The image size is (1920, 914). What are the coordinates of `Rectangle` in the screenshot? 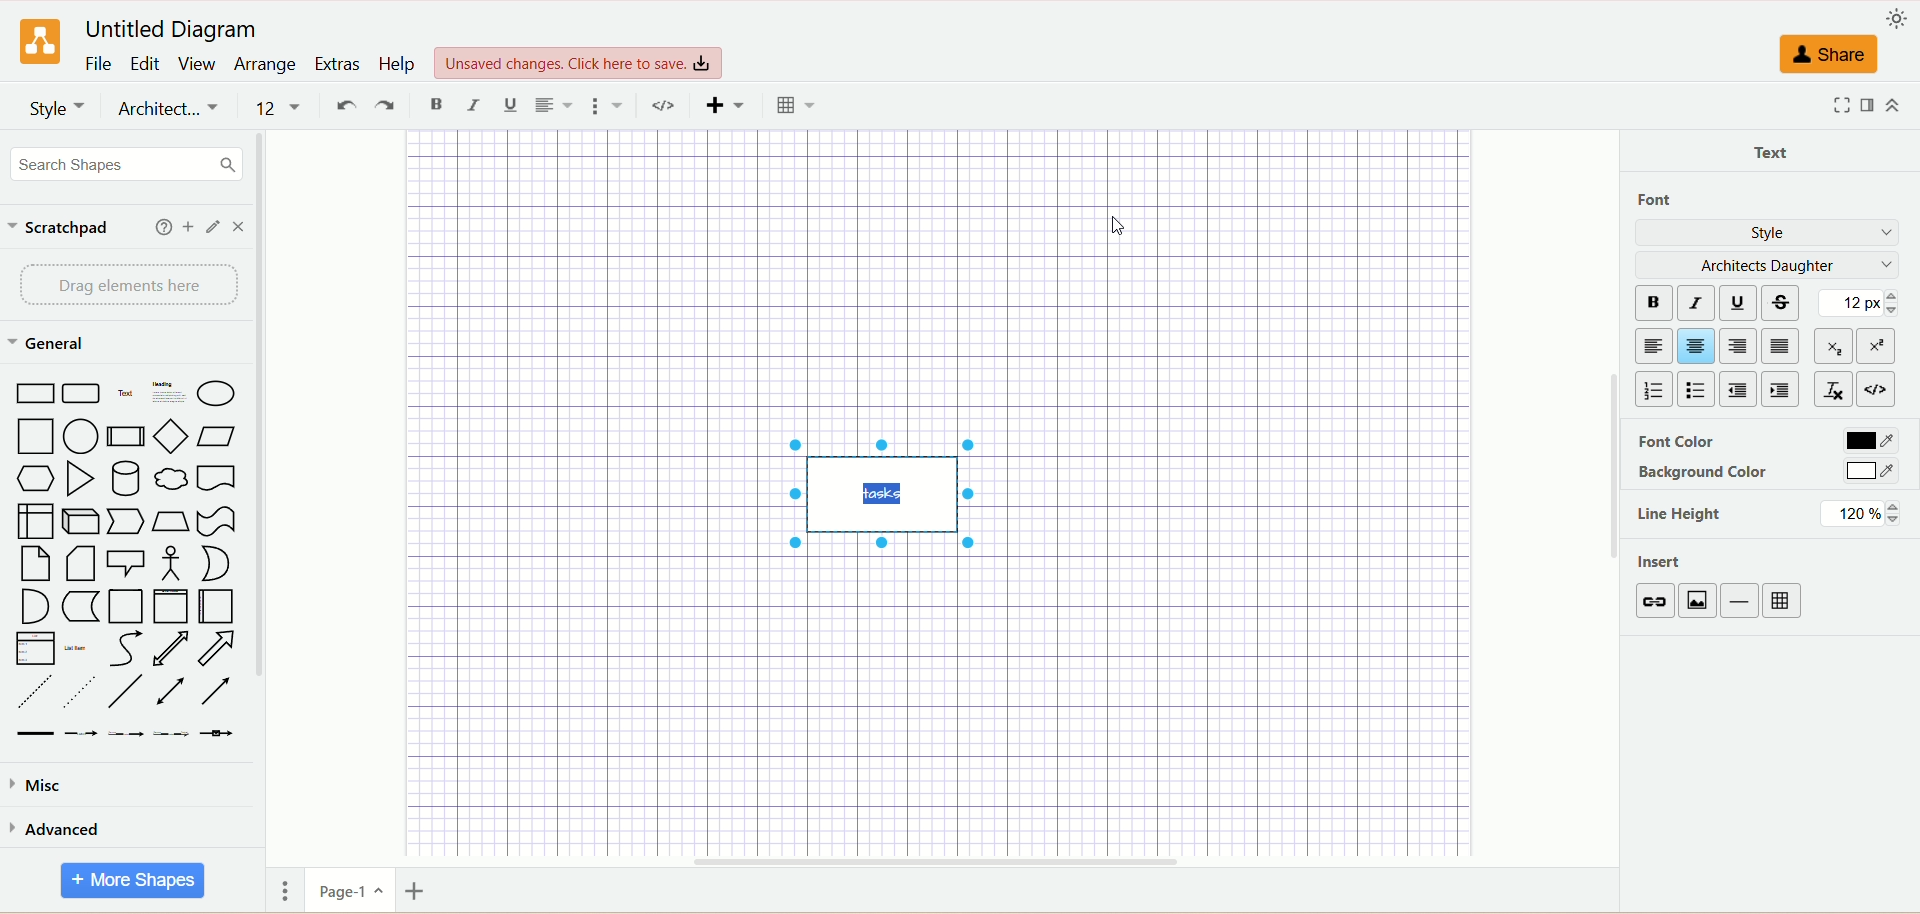 It's located at (34, 393).